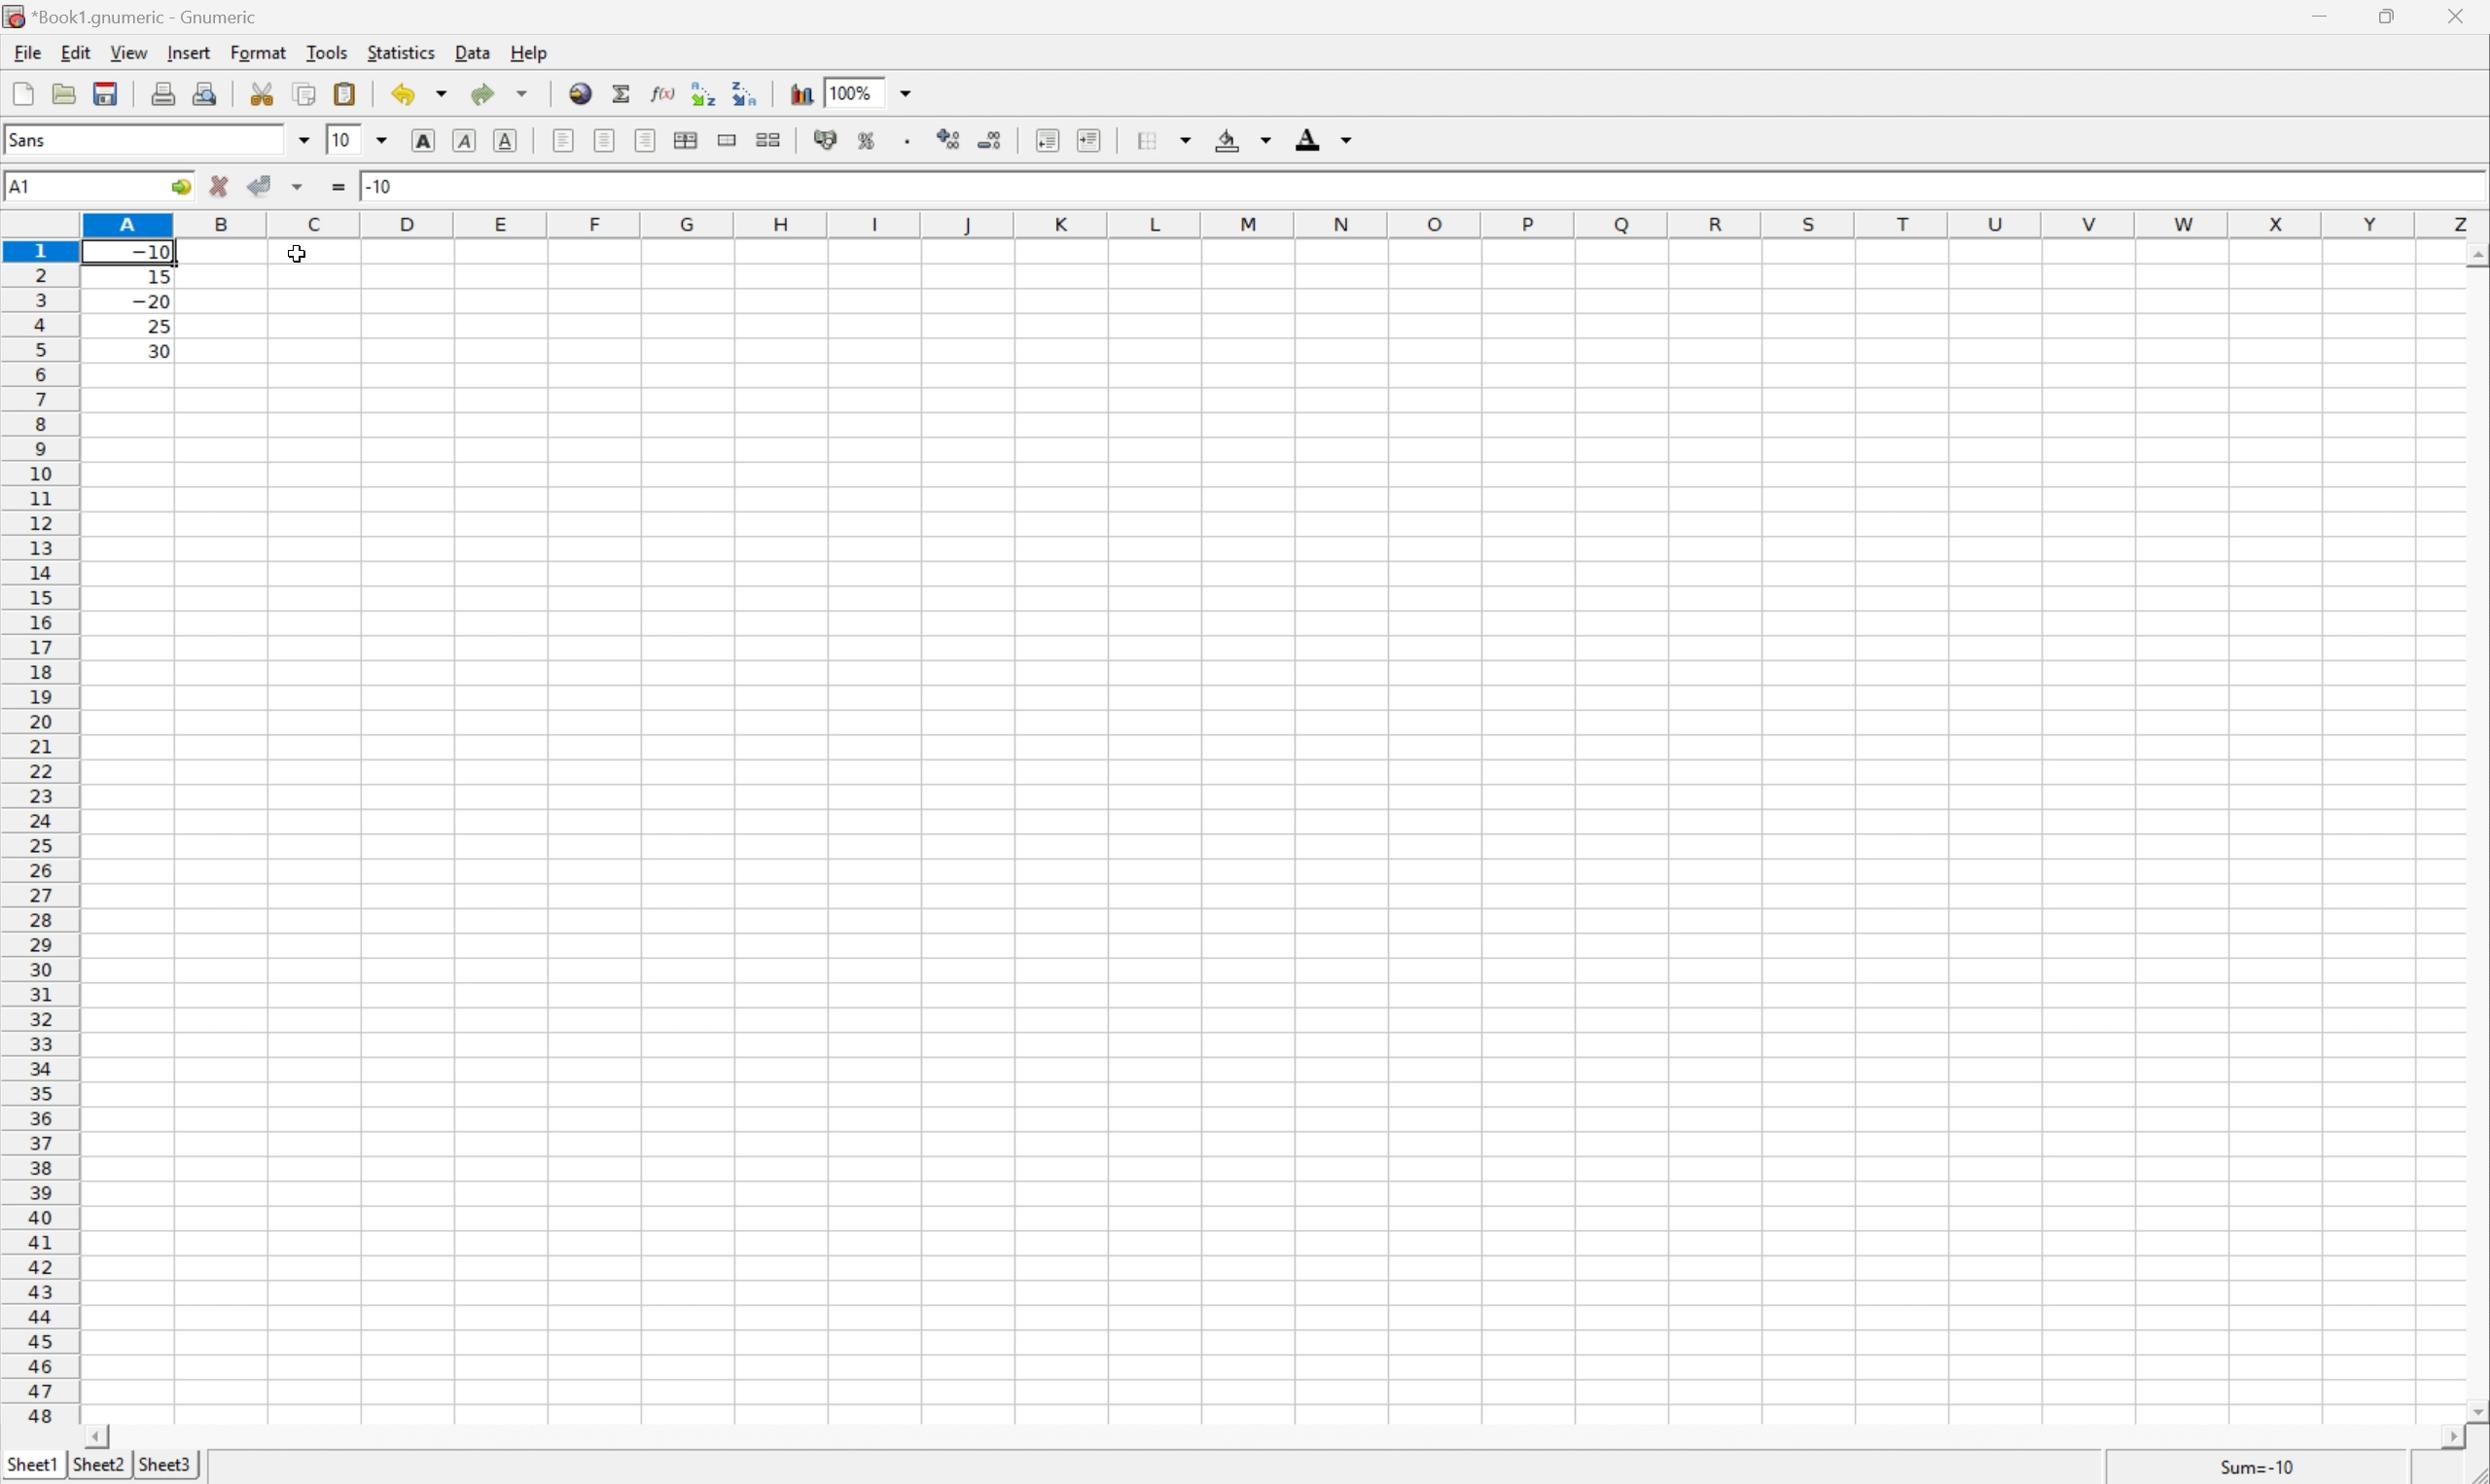 This screenshot has height=1484, width=2490. Describe the element at coordinates (266, 94) in the screenshot. I see `Cut the selection` at that location.